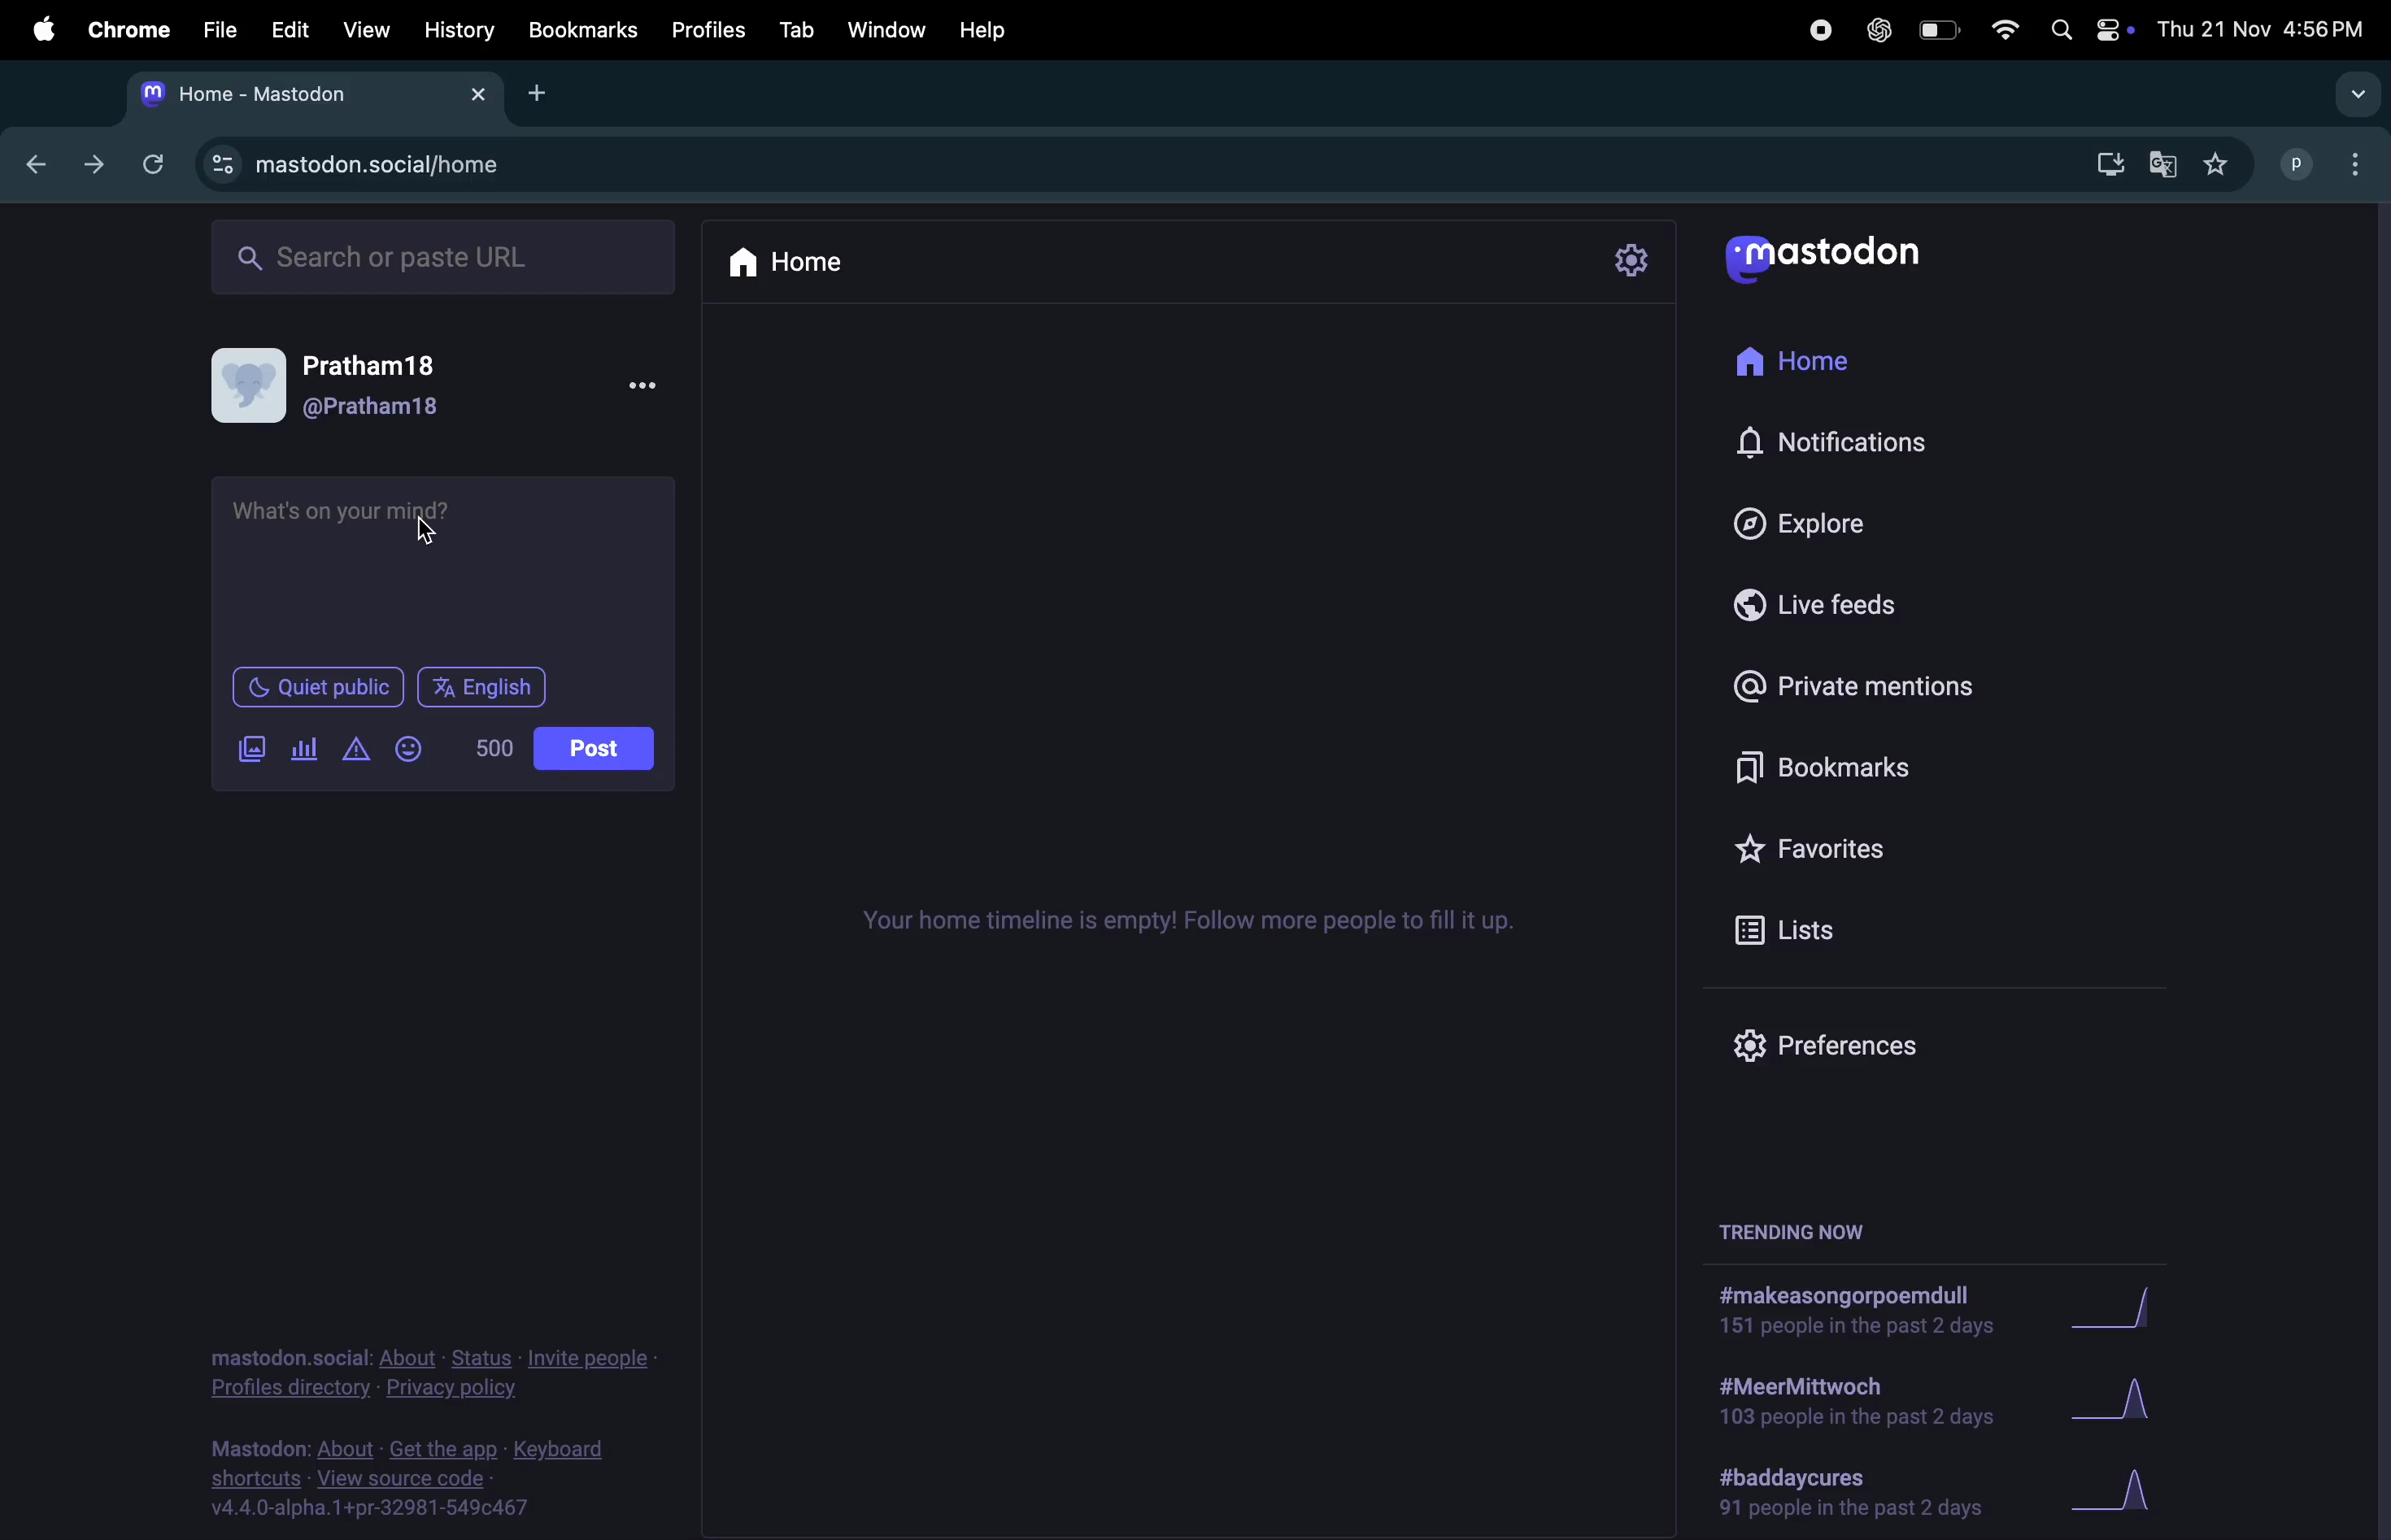  What do you see at coordinates (2059, 31) in the screenshot?
I see `spotlight search` at bounding box center [2059, 31].